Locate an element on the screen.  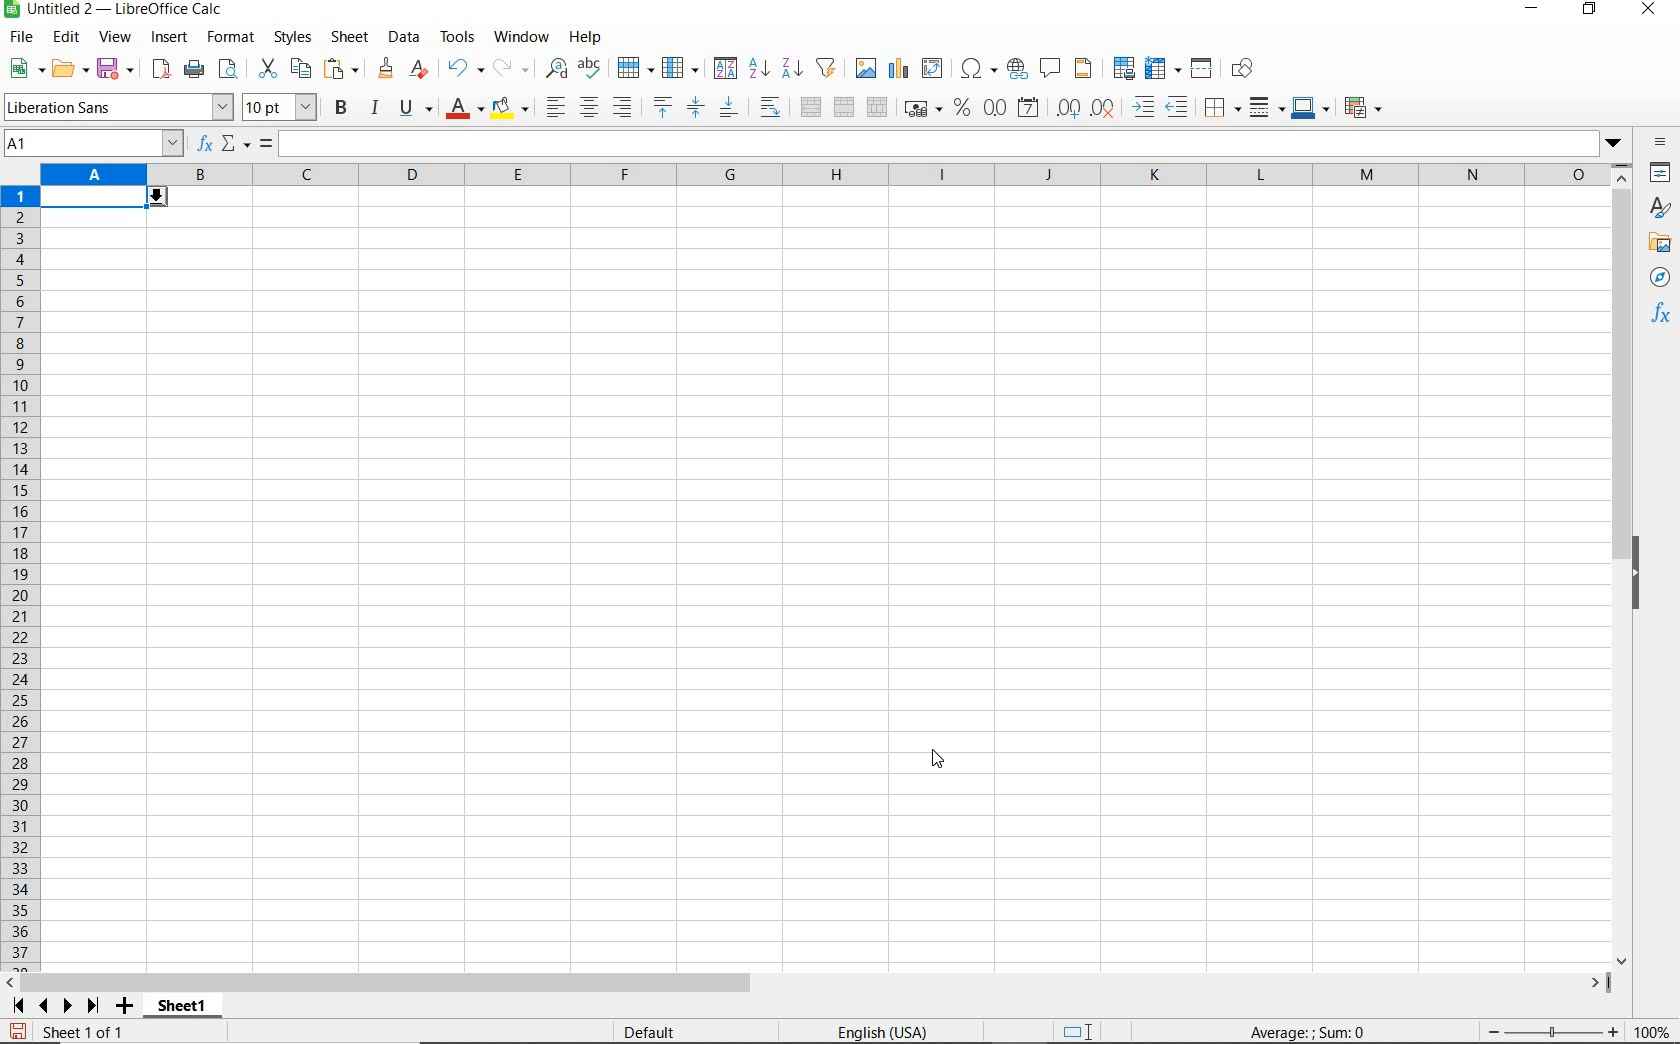
border style is located at coordinates (1268, 107).